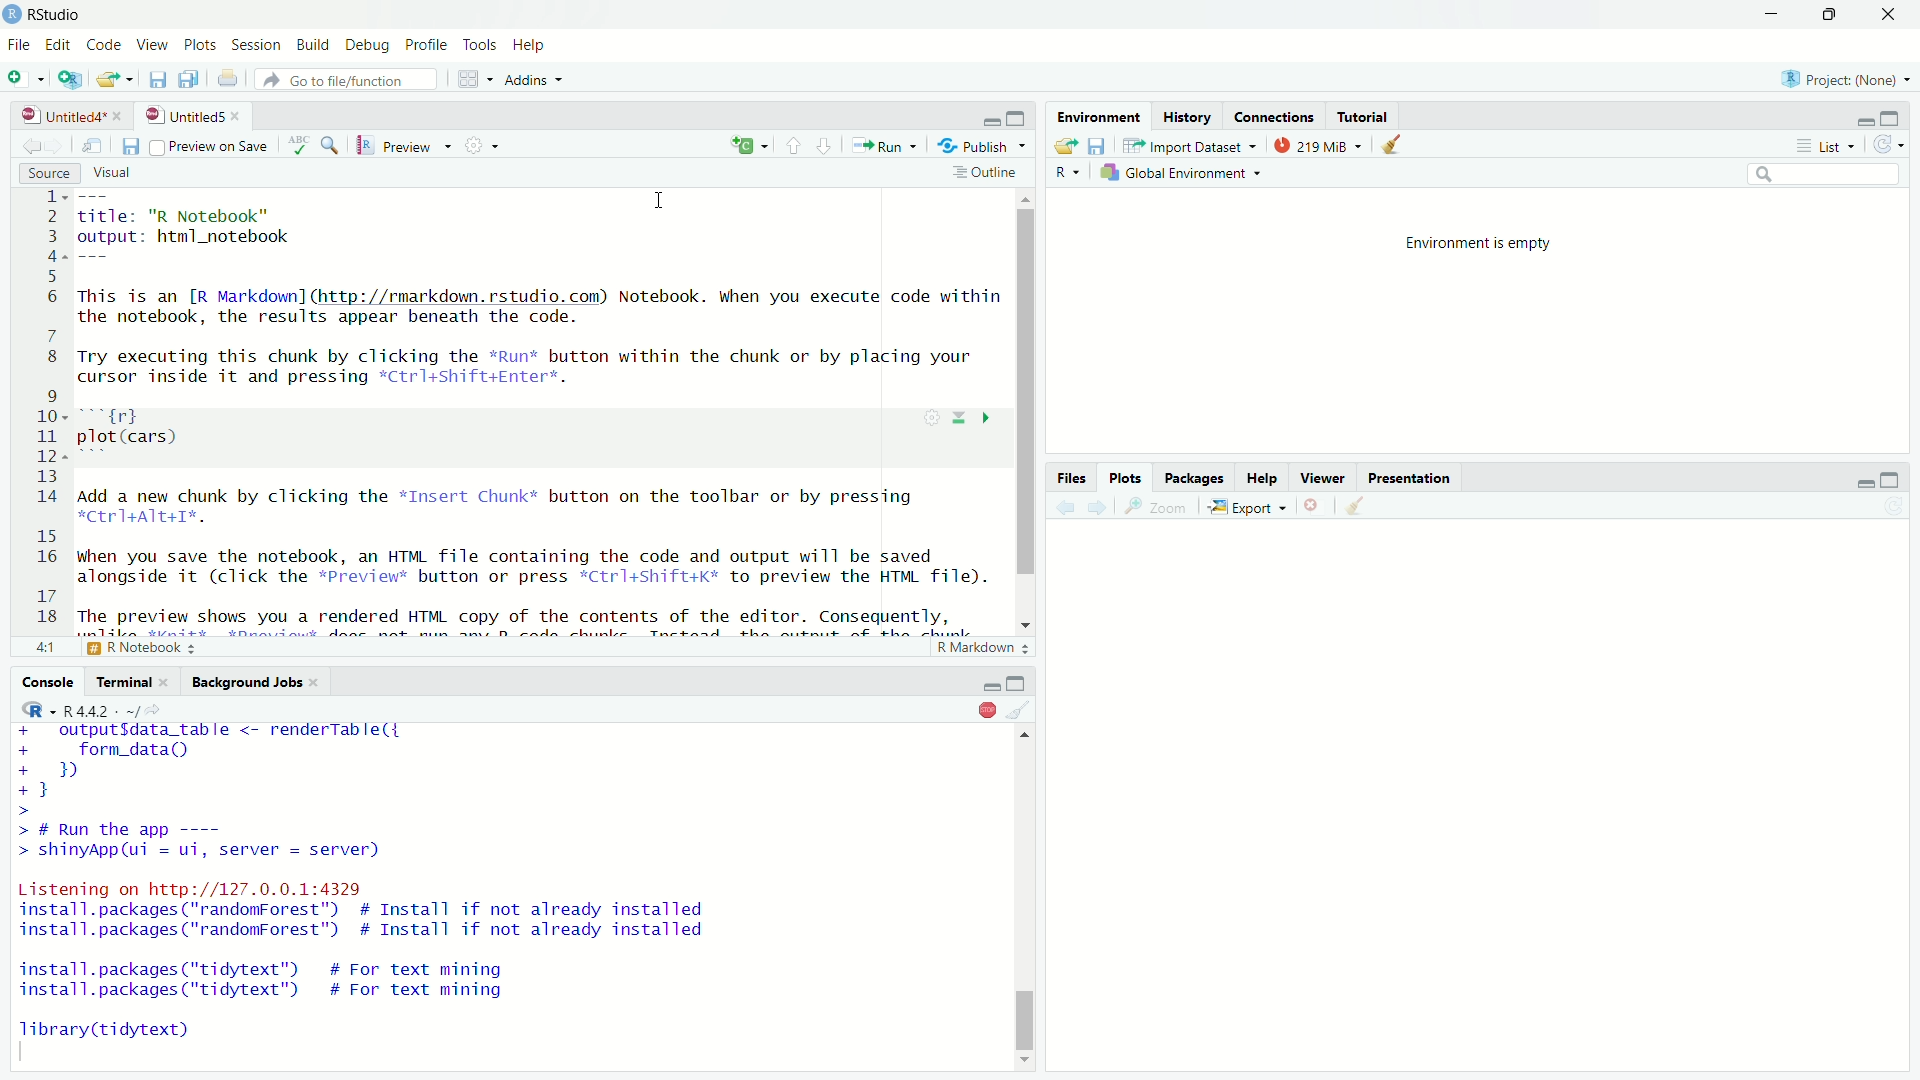 This screenshot has width=1920, height=1080. Describe the element at coordinates (40, 709) in the screenshot. I see `Currently language used - R` at that location.